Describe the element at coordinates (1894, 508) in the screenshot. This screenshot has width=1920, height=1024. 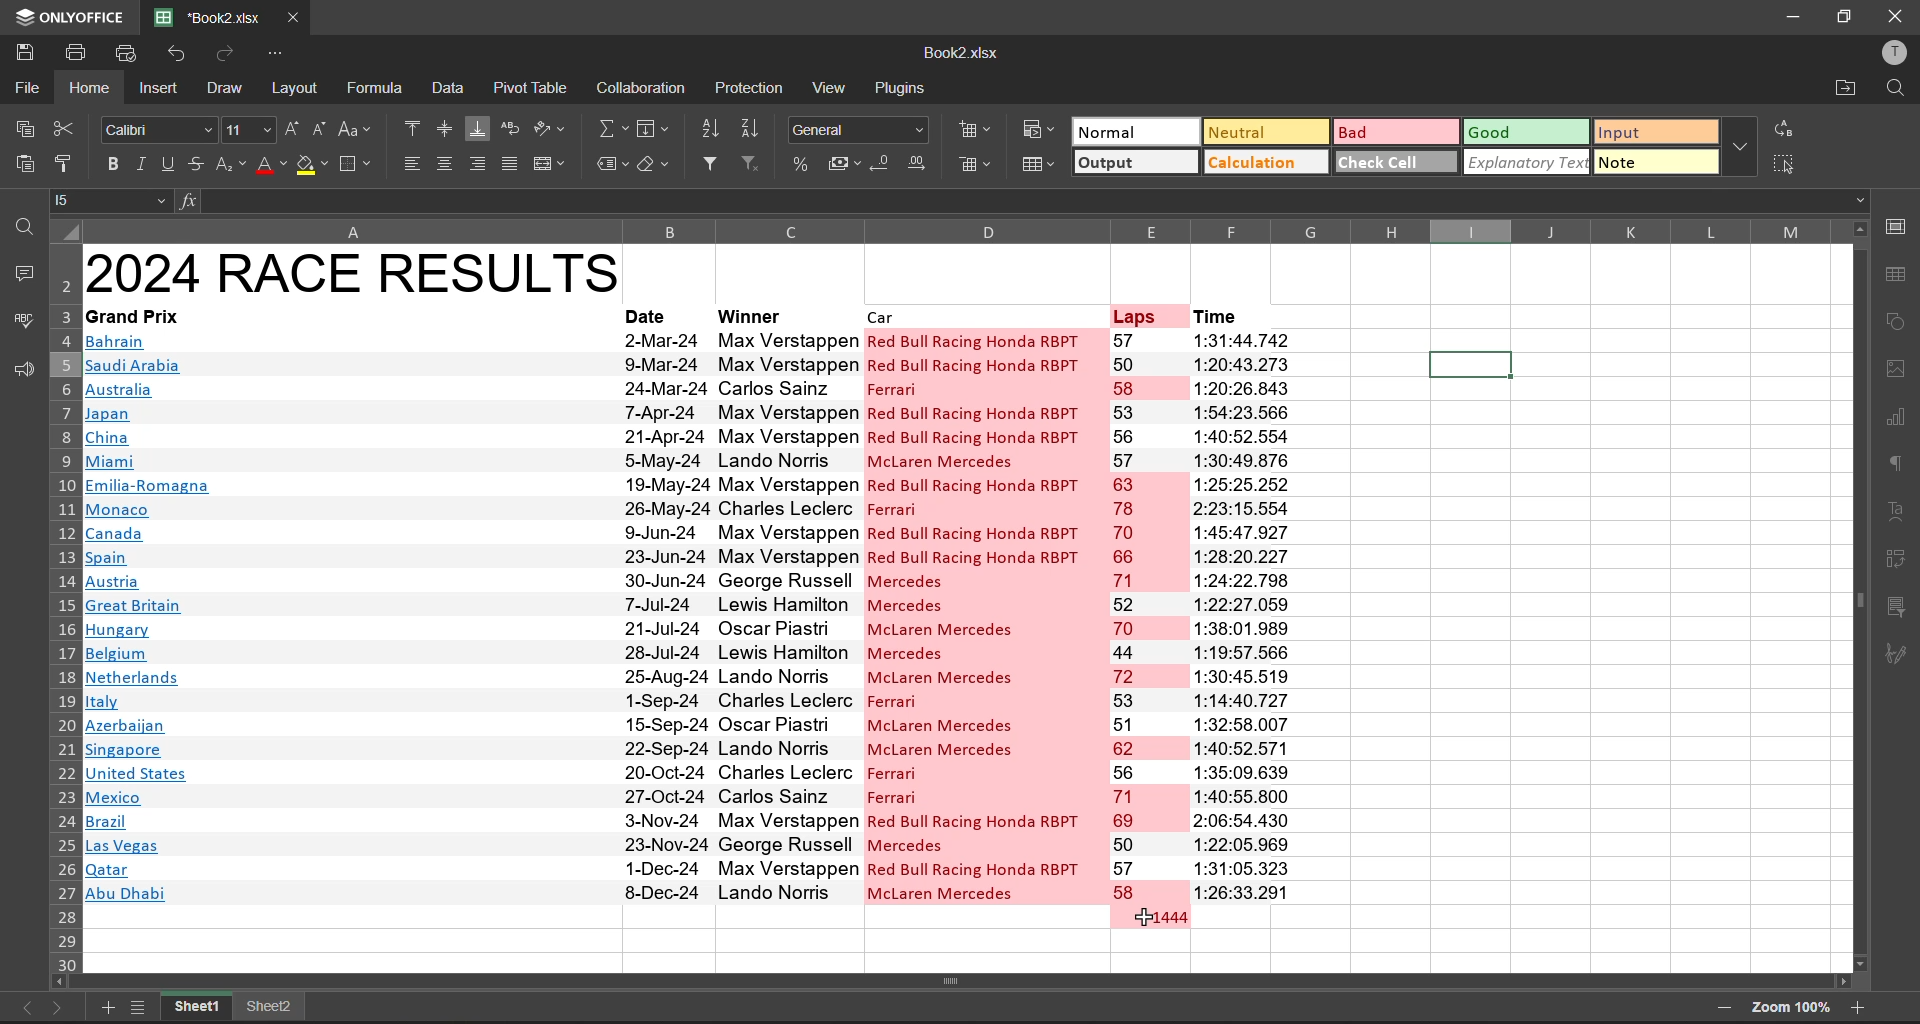
I see `text` at that location.